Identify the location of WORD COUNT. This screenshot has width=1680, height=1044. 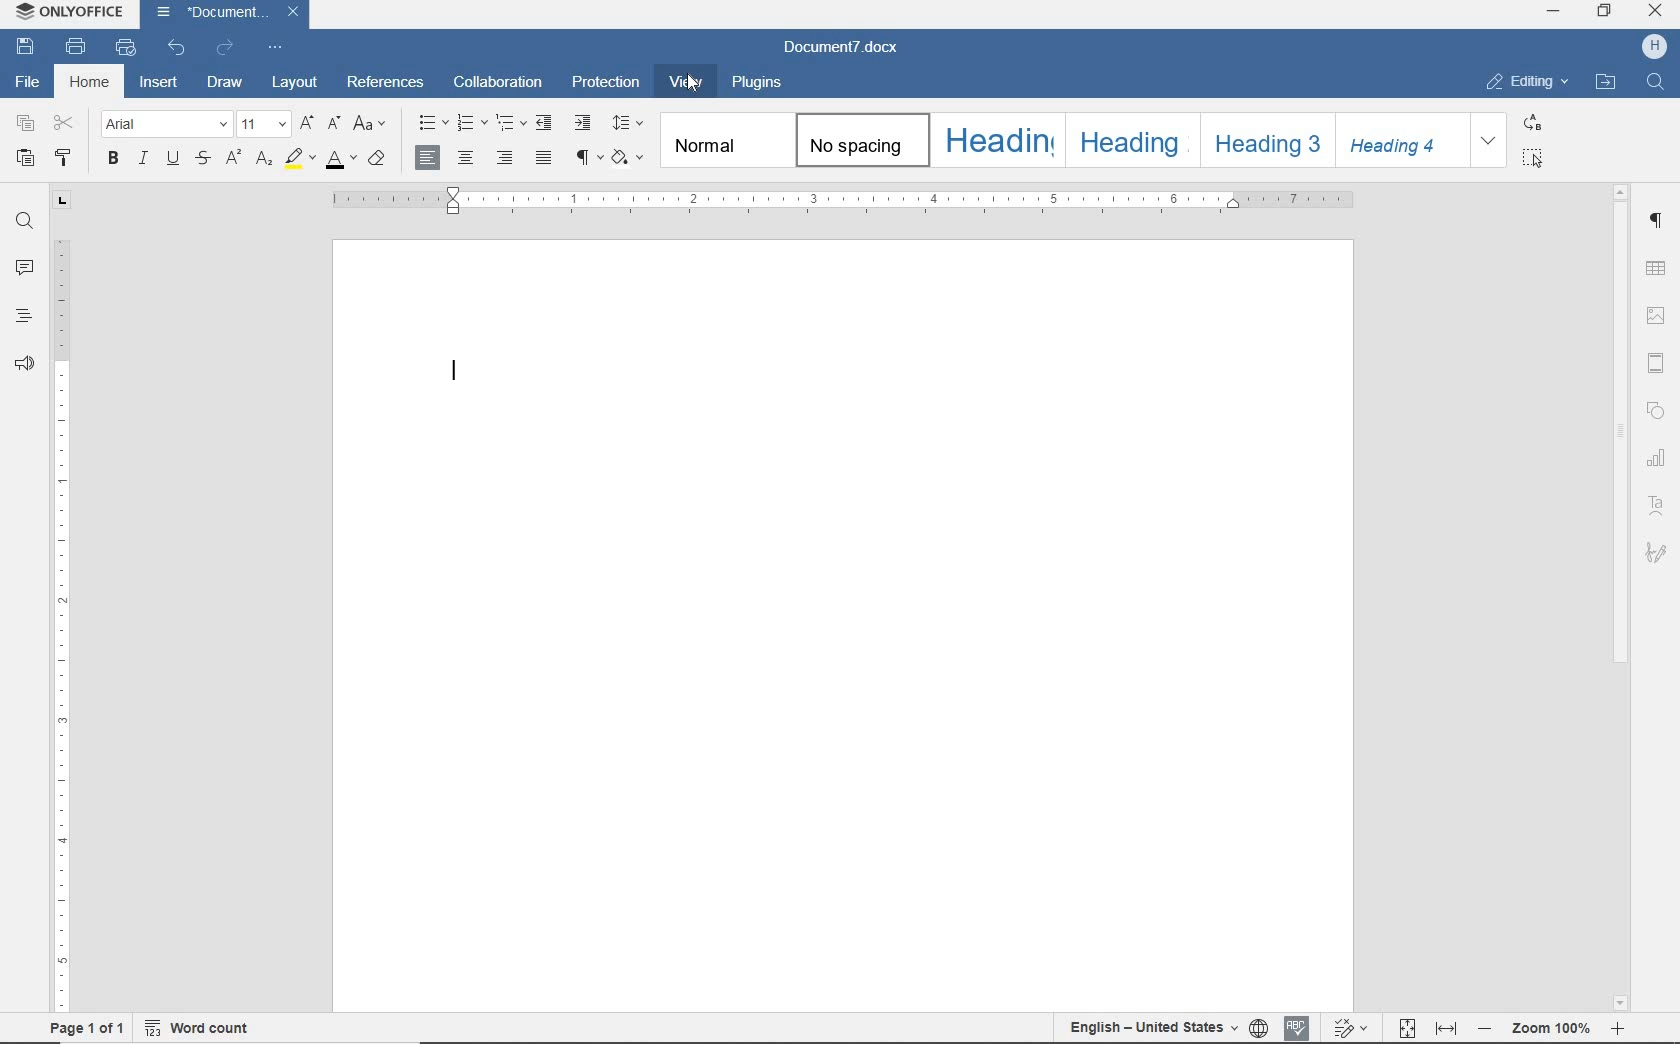
(200, 1025).